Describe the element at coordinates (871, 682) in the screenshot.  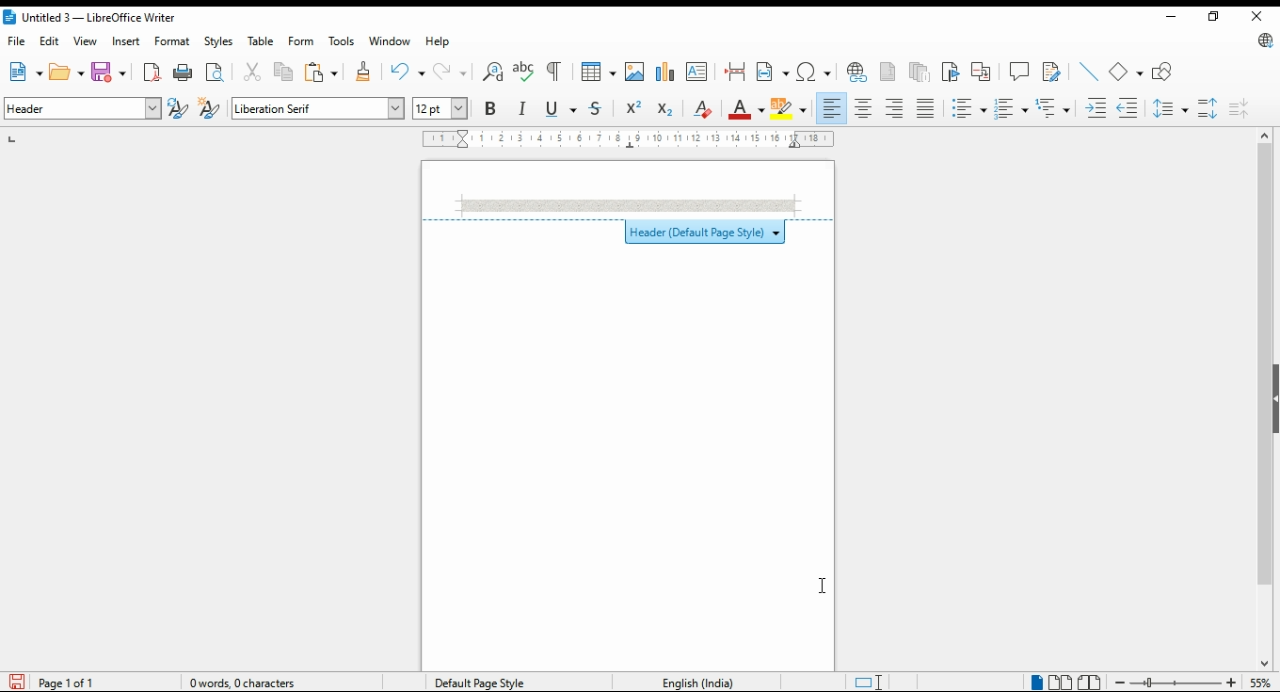
I see `toggle cursor` at that location.